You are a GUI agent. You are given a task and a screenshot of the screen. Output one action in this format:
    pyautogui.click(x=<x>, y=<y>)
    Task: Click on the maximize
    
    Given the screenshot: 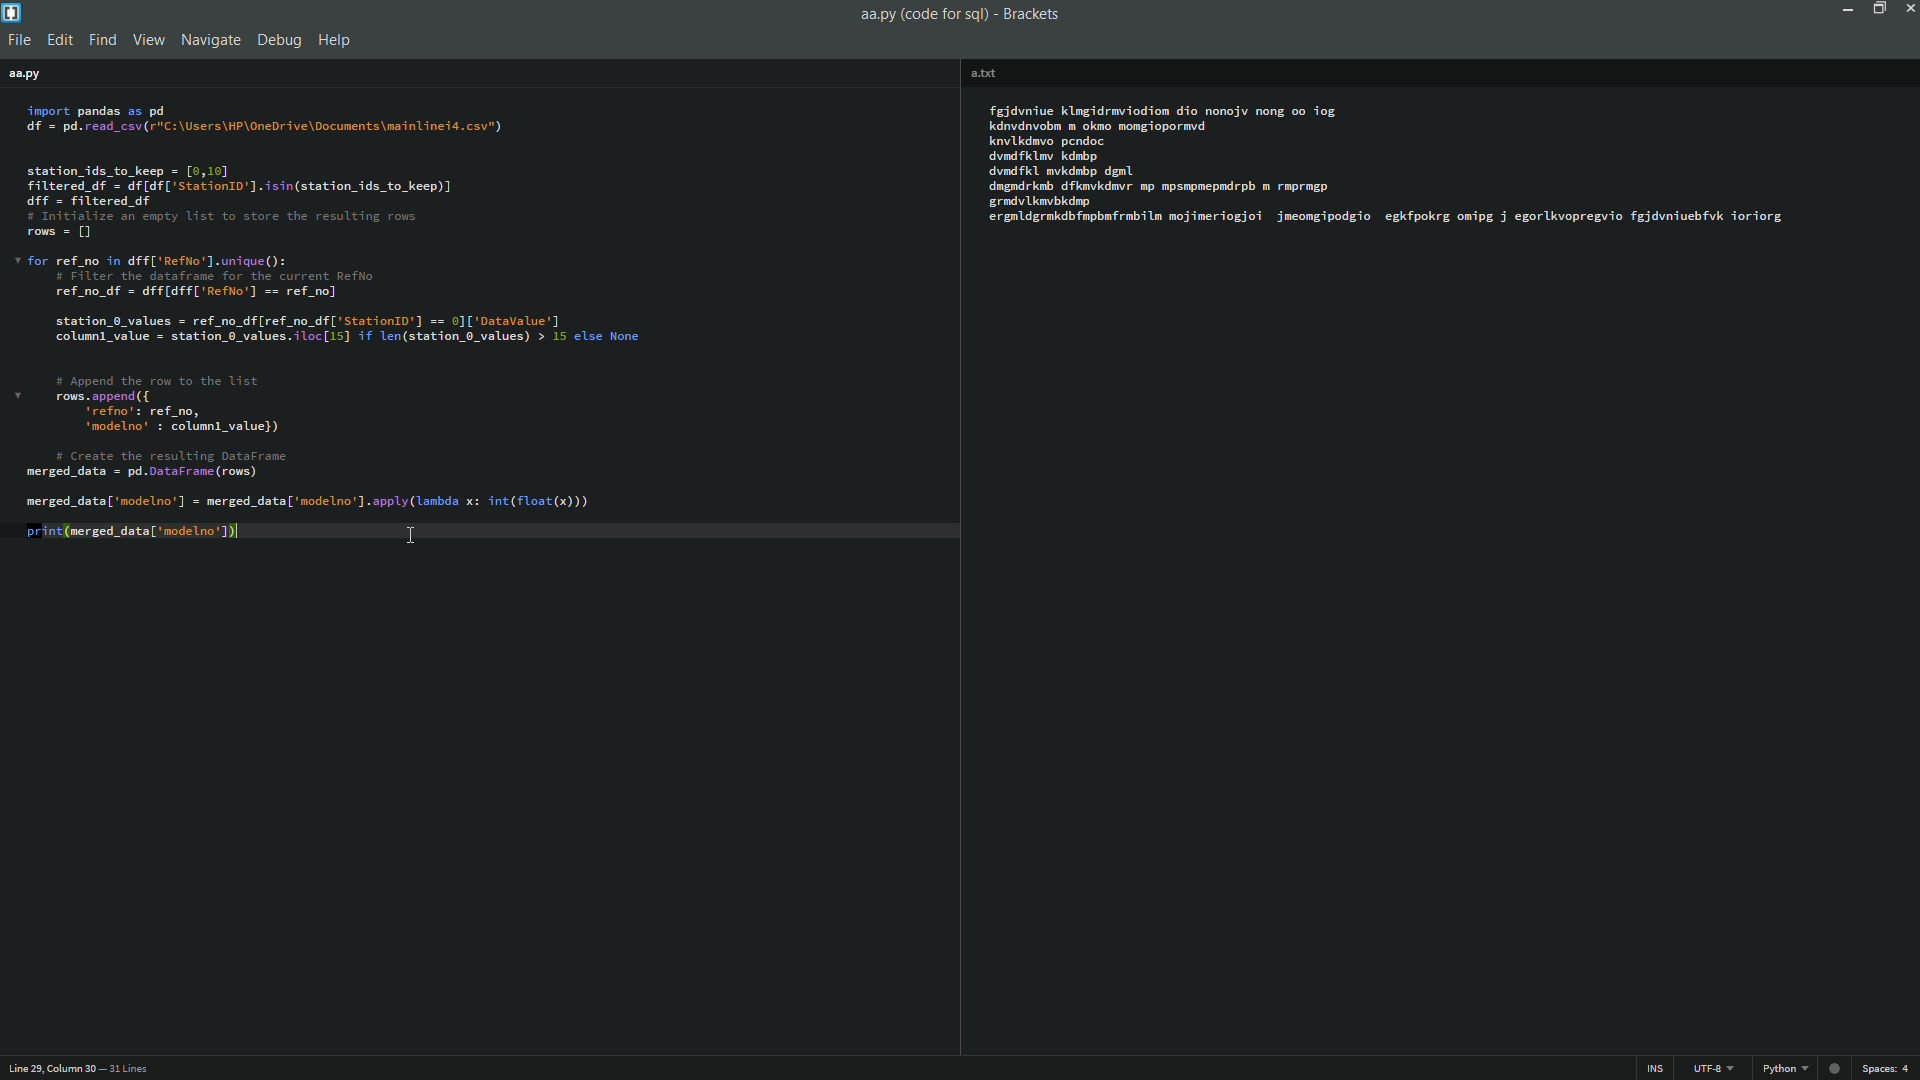 What is the action you would take?
    pyautogui.click(x=1879, y=9)
    